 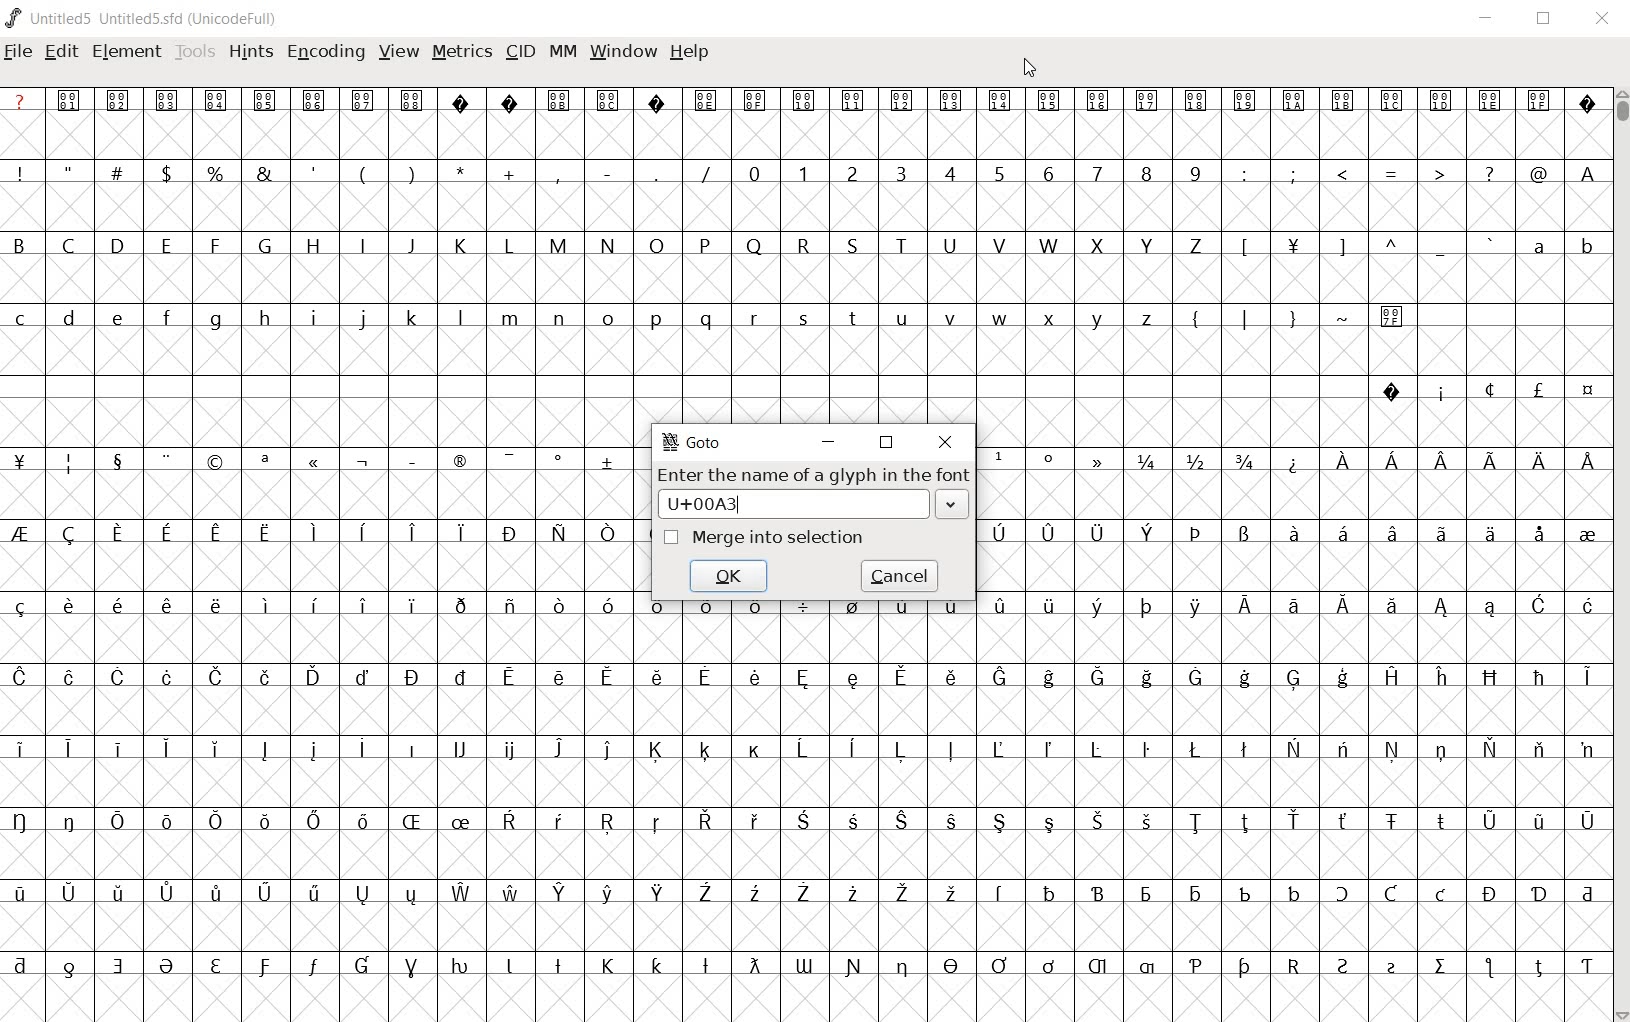 I want to click on Symbol, so click(x=1440, y=101).